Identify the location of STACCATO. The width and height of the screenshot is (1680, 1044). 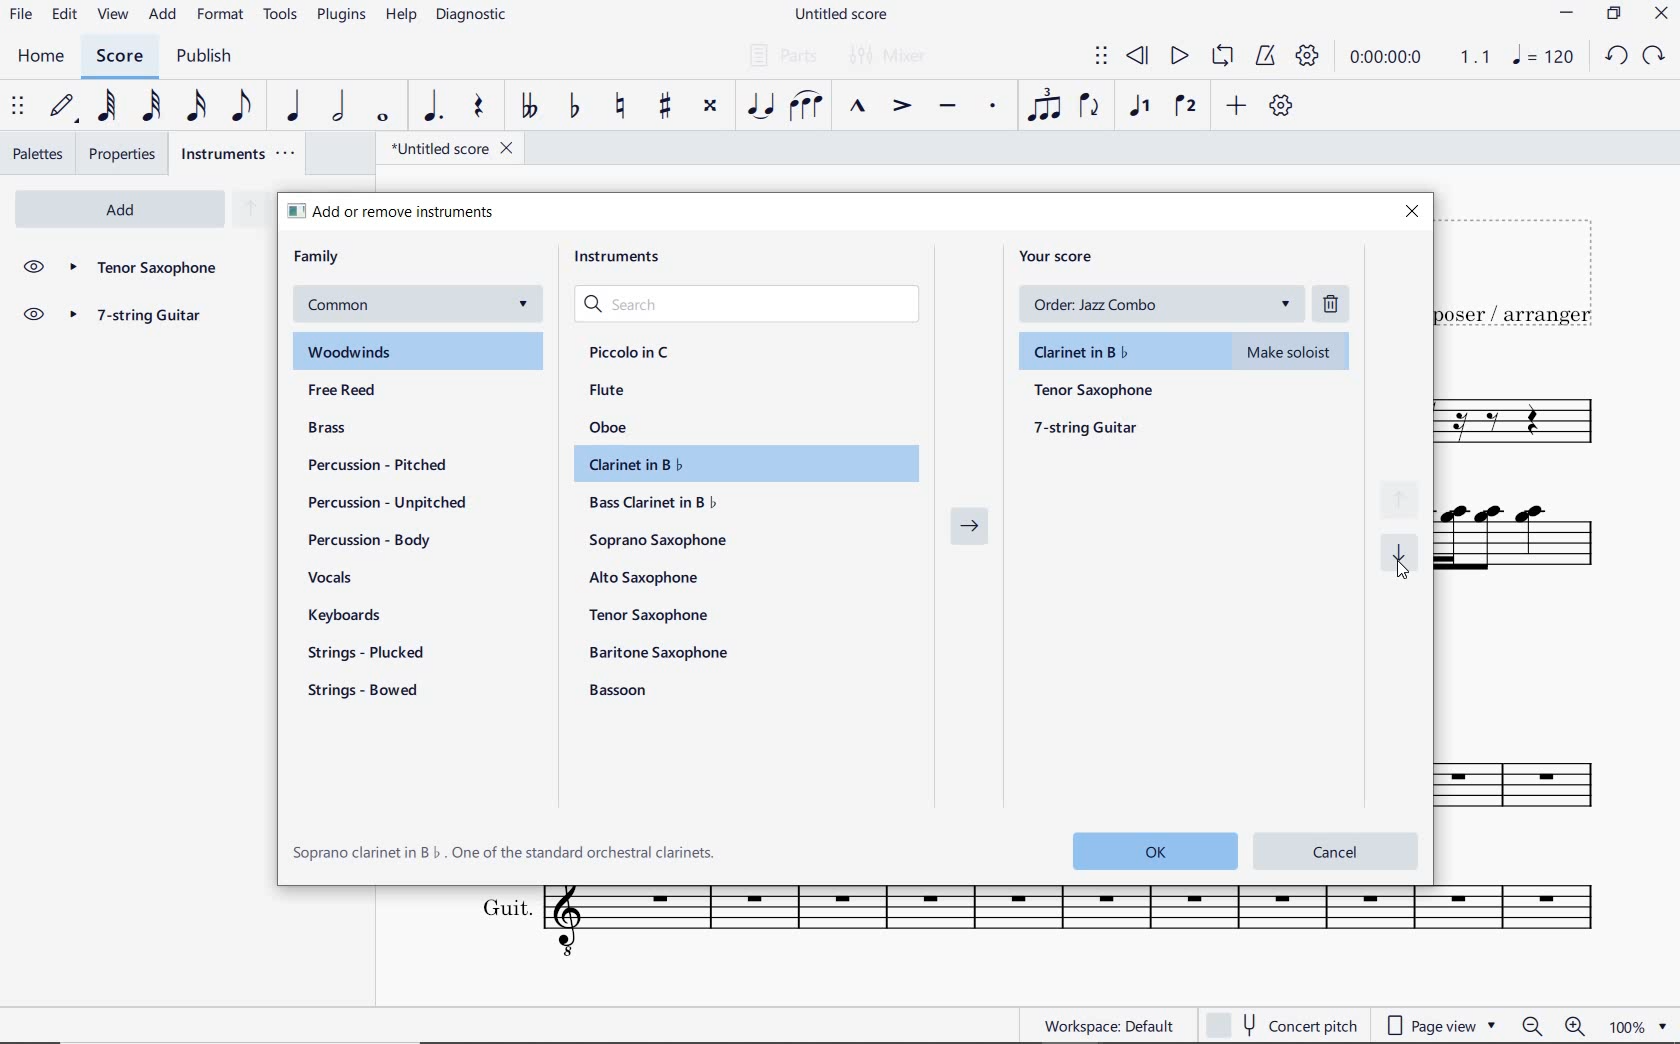
(992, 107).